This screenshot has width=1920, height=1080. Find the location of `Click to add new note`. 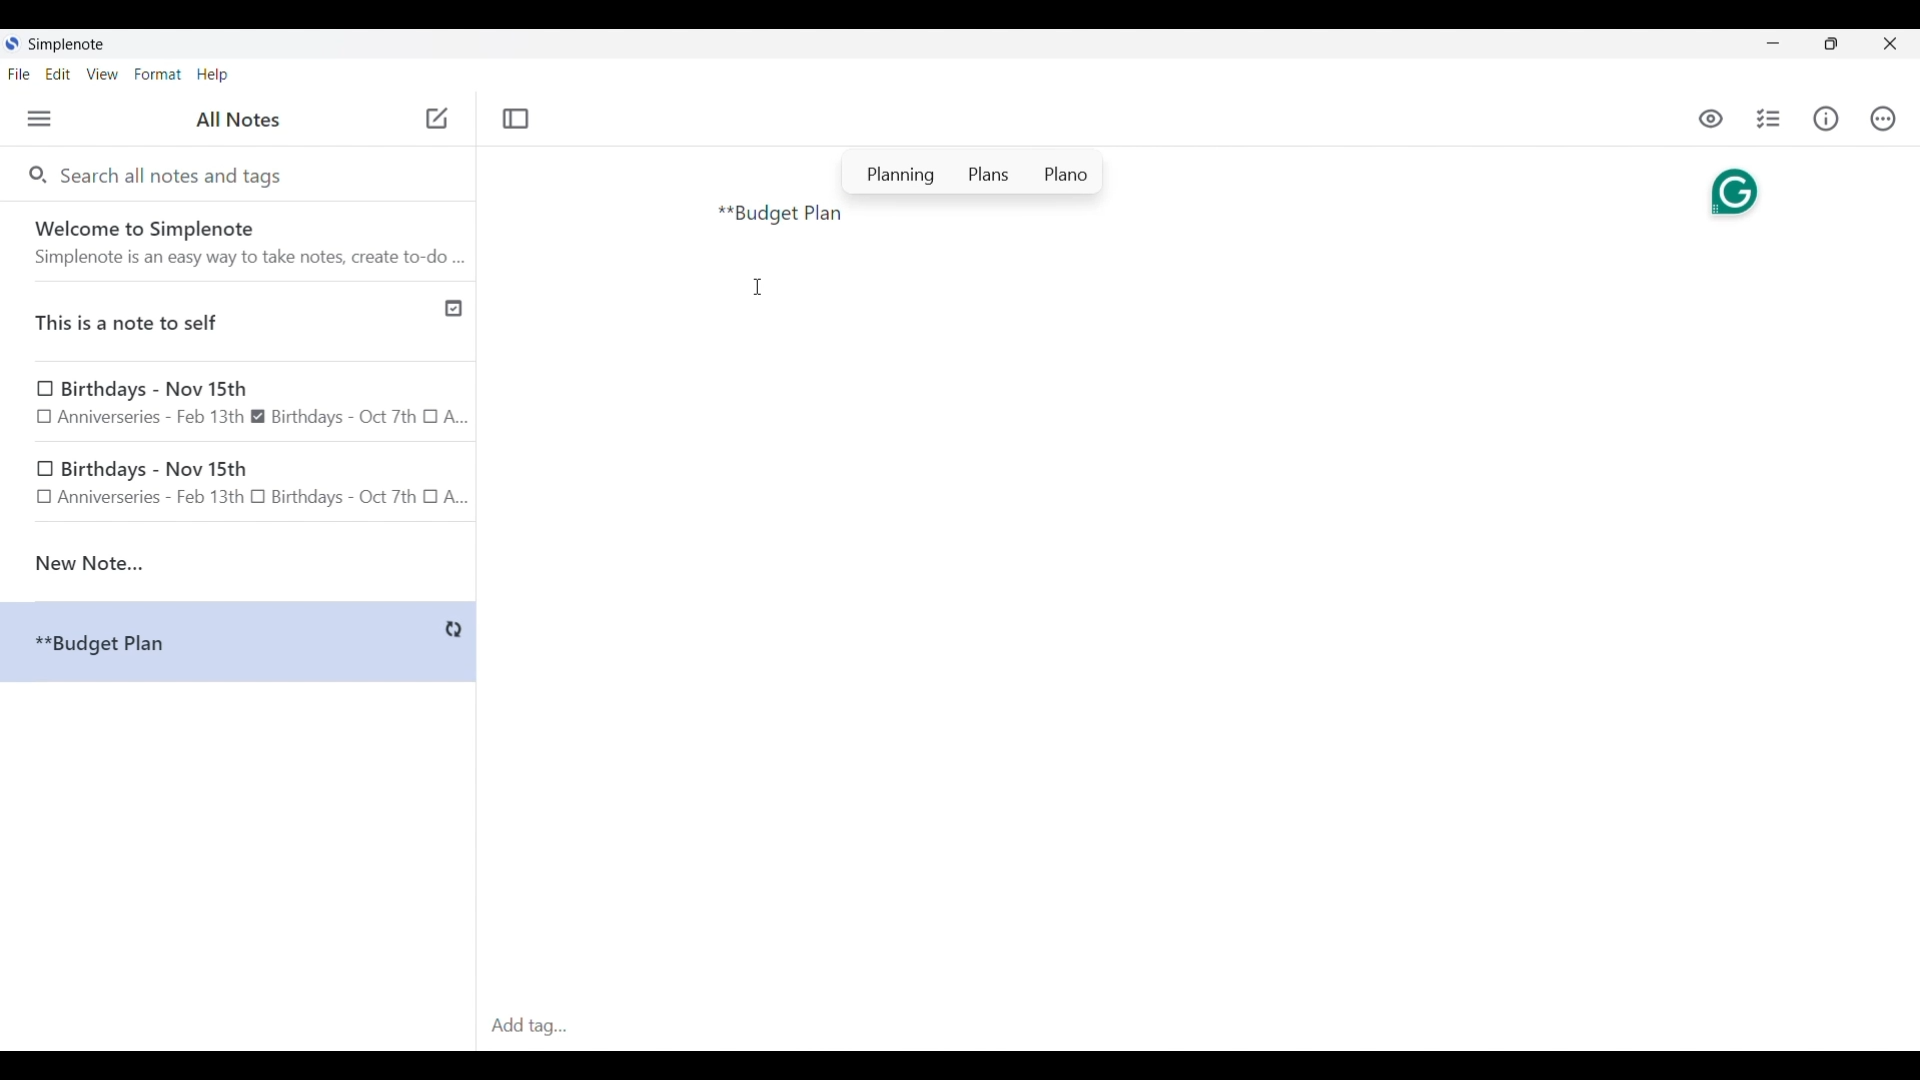

Click to add new note is located at coordinates (437, 118).